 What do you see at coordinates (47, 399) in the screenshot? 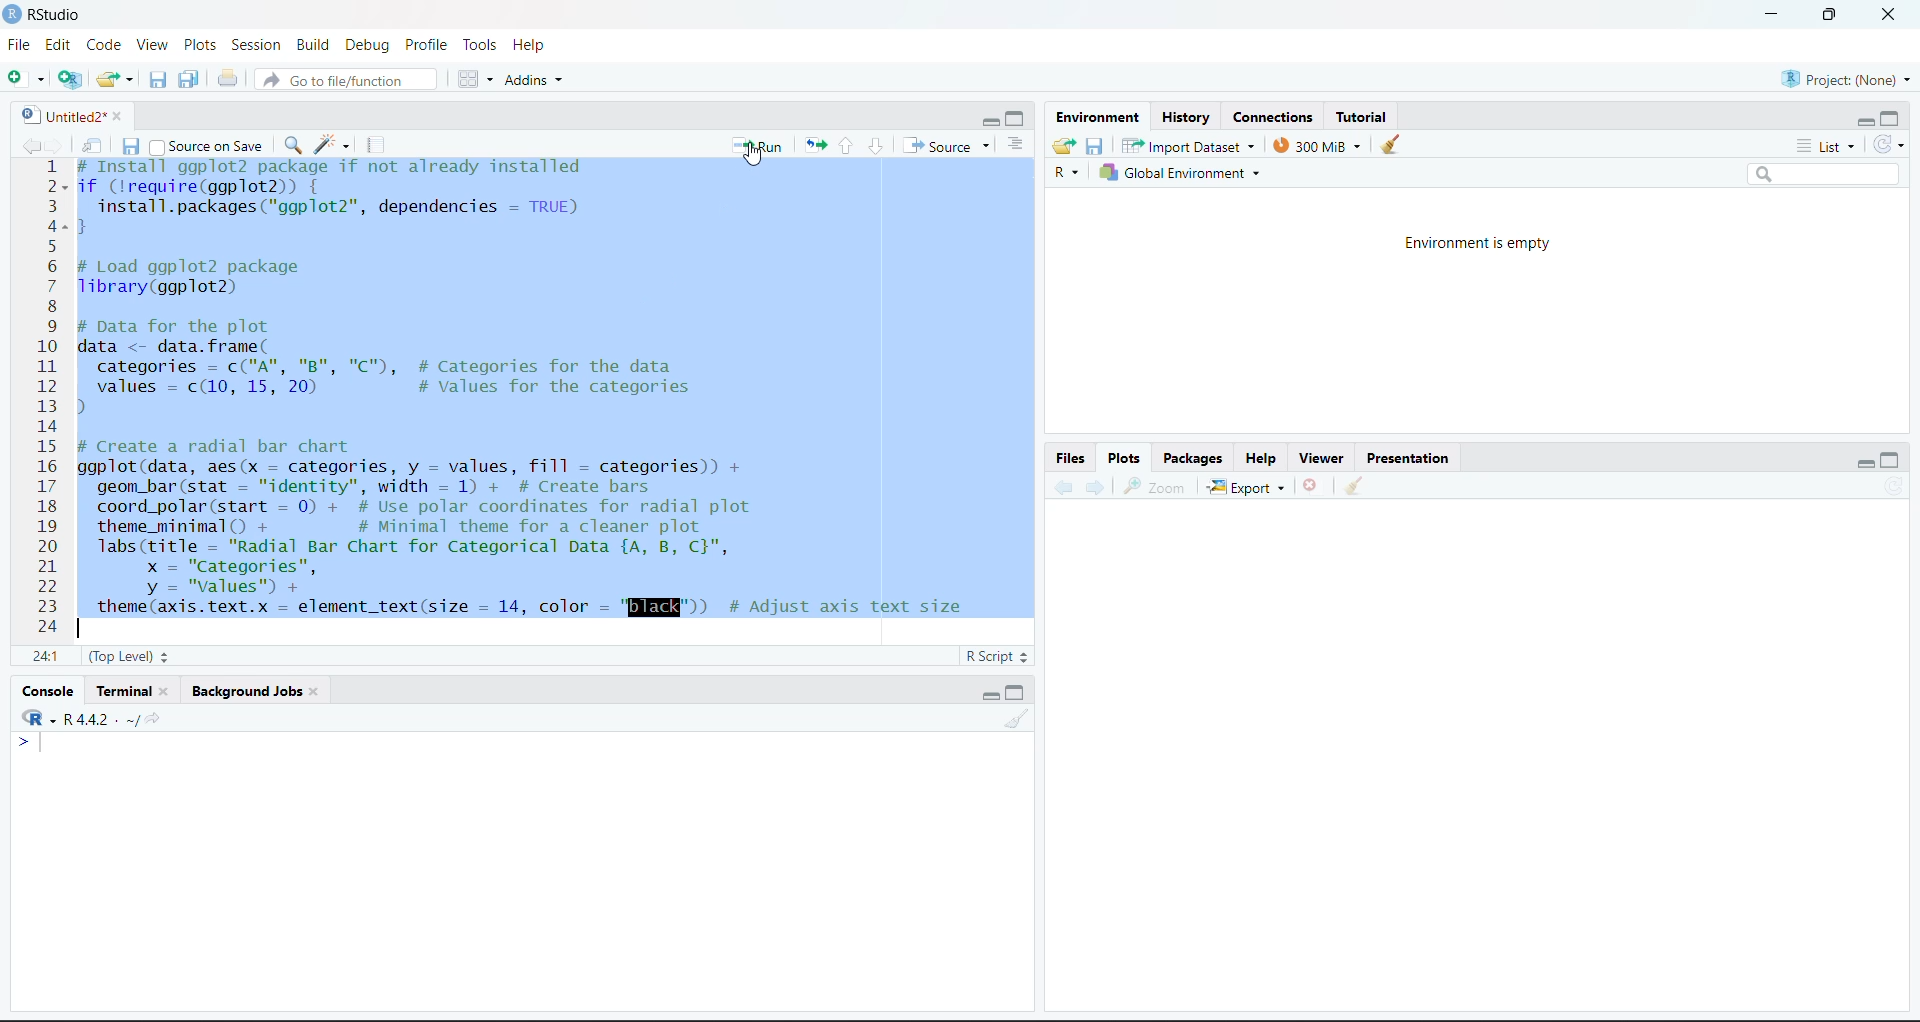
I see `12-34.5678910hi §12hl1415161718192021222324` at bounding box center [47, 399].